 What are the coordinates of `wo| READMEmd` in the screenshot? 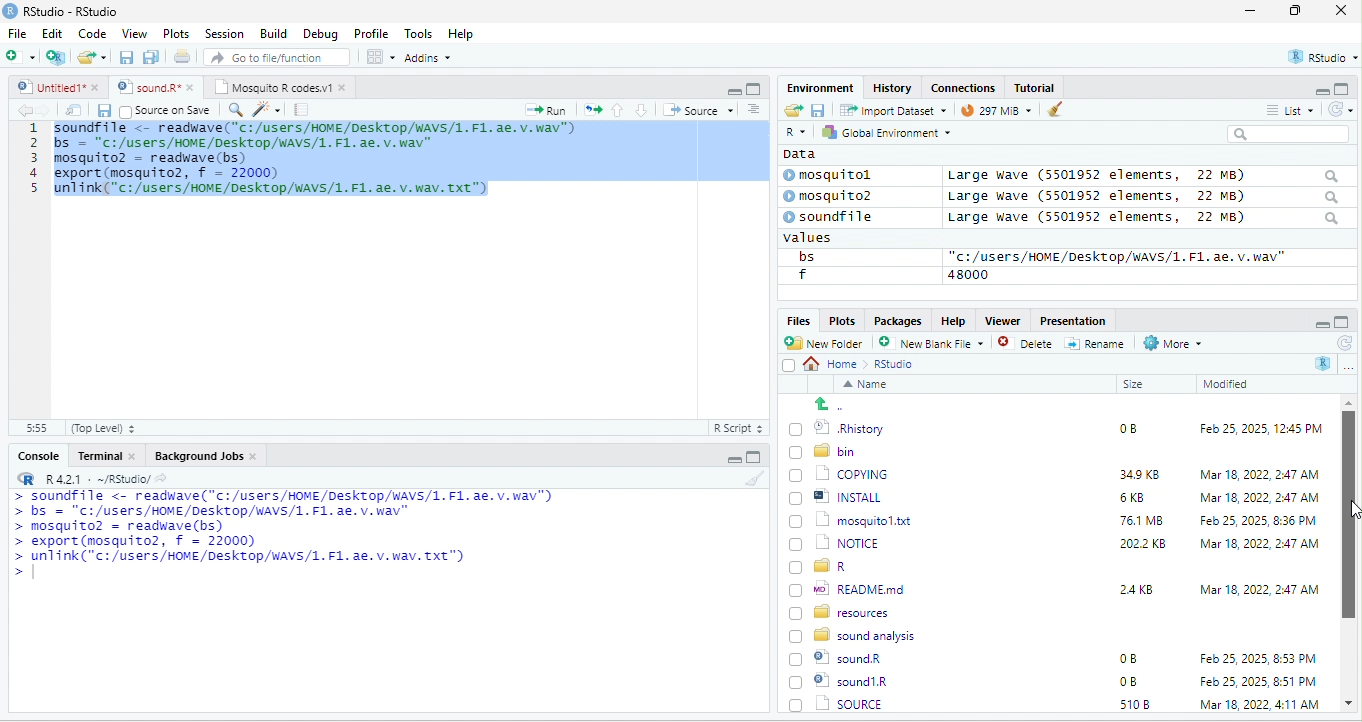 It's located at (852, 588).